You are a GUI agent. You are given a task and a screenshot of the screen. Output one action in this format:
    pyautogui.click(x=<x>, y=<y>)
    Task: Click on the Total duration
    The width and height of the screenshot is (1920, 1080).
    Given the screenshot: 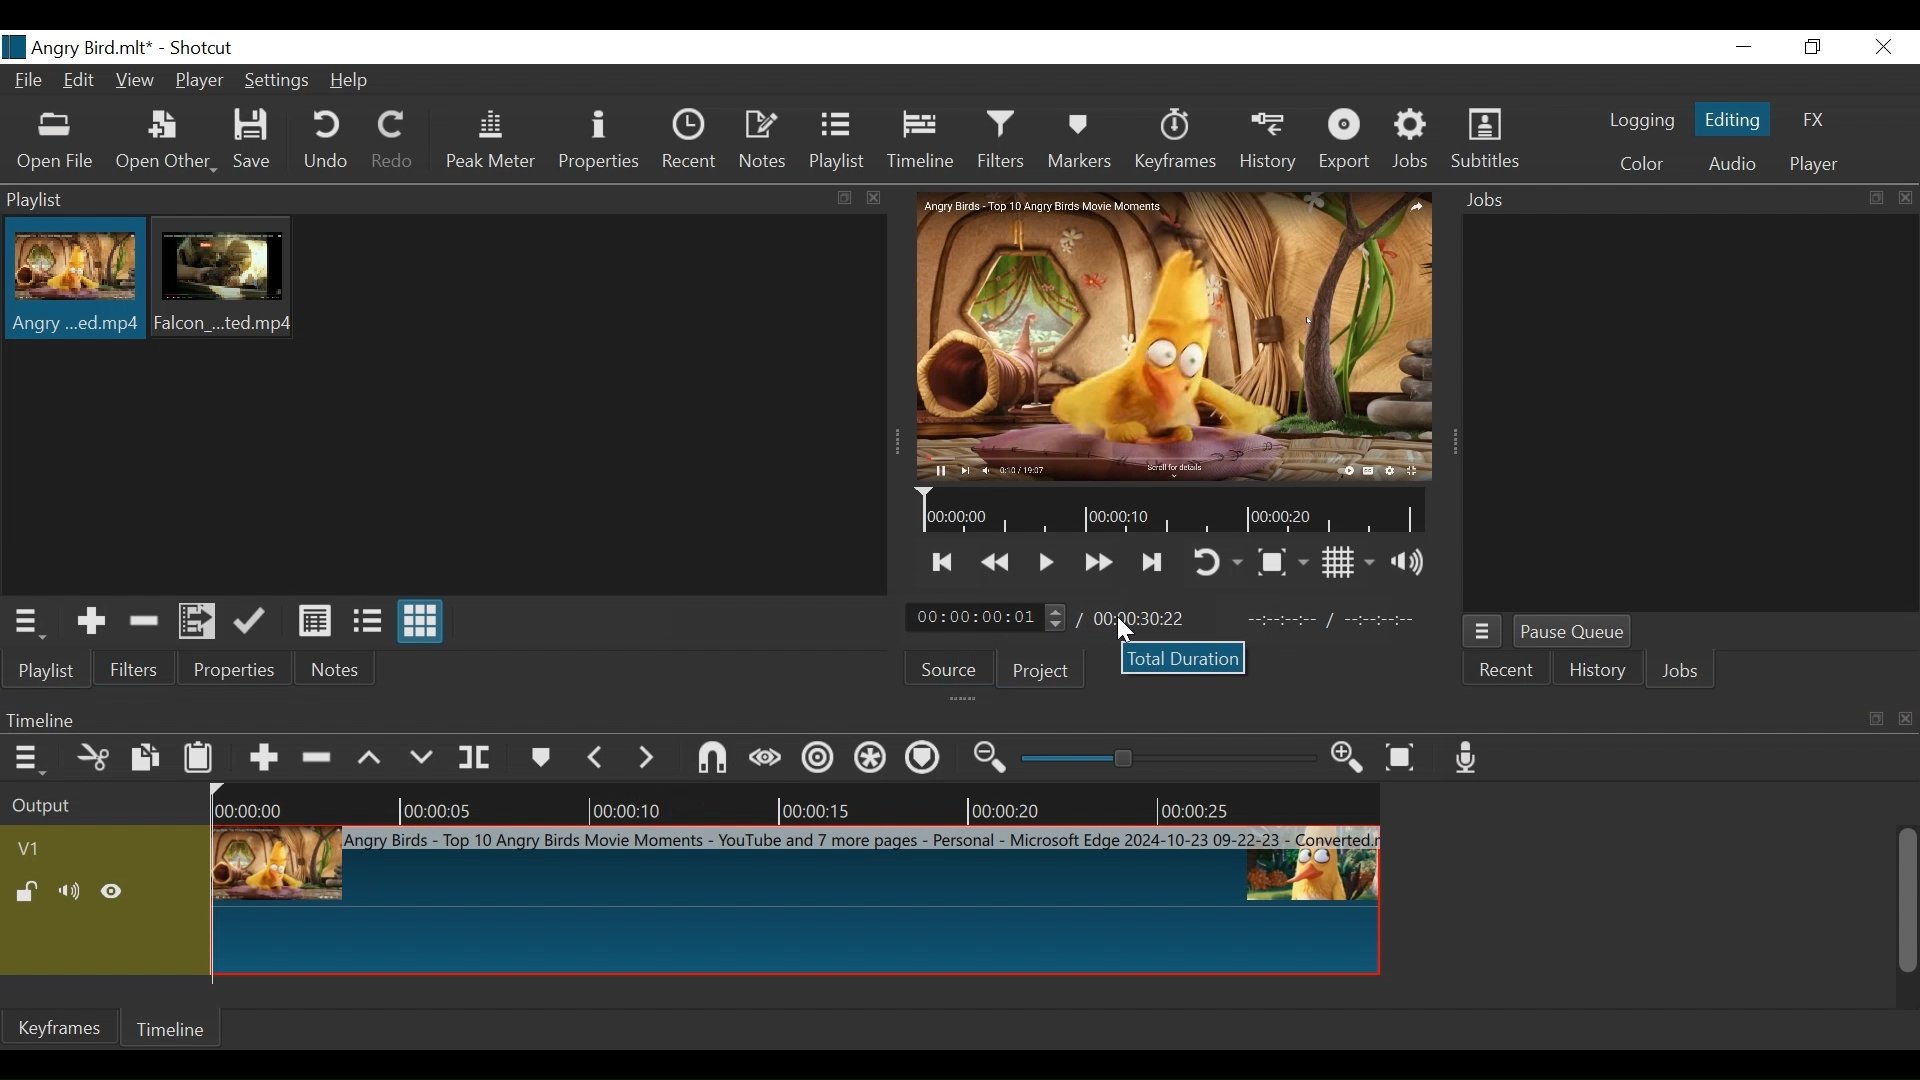 What is the action you would take?
    pyautogui.click(x=1141, y=620)
    